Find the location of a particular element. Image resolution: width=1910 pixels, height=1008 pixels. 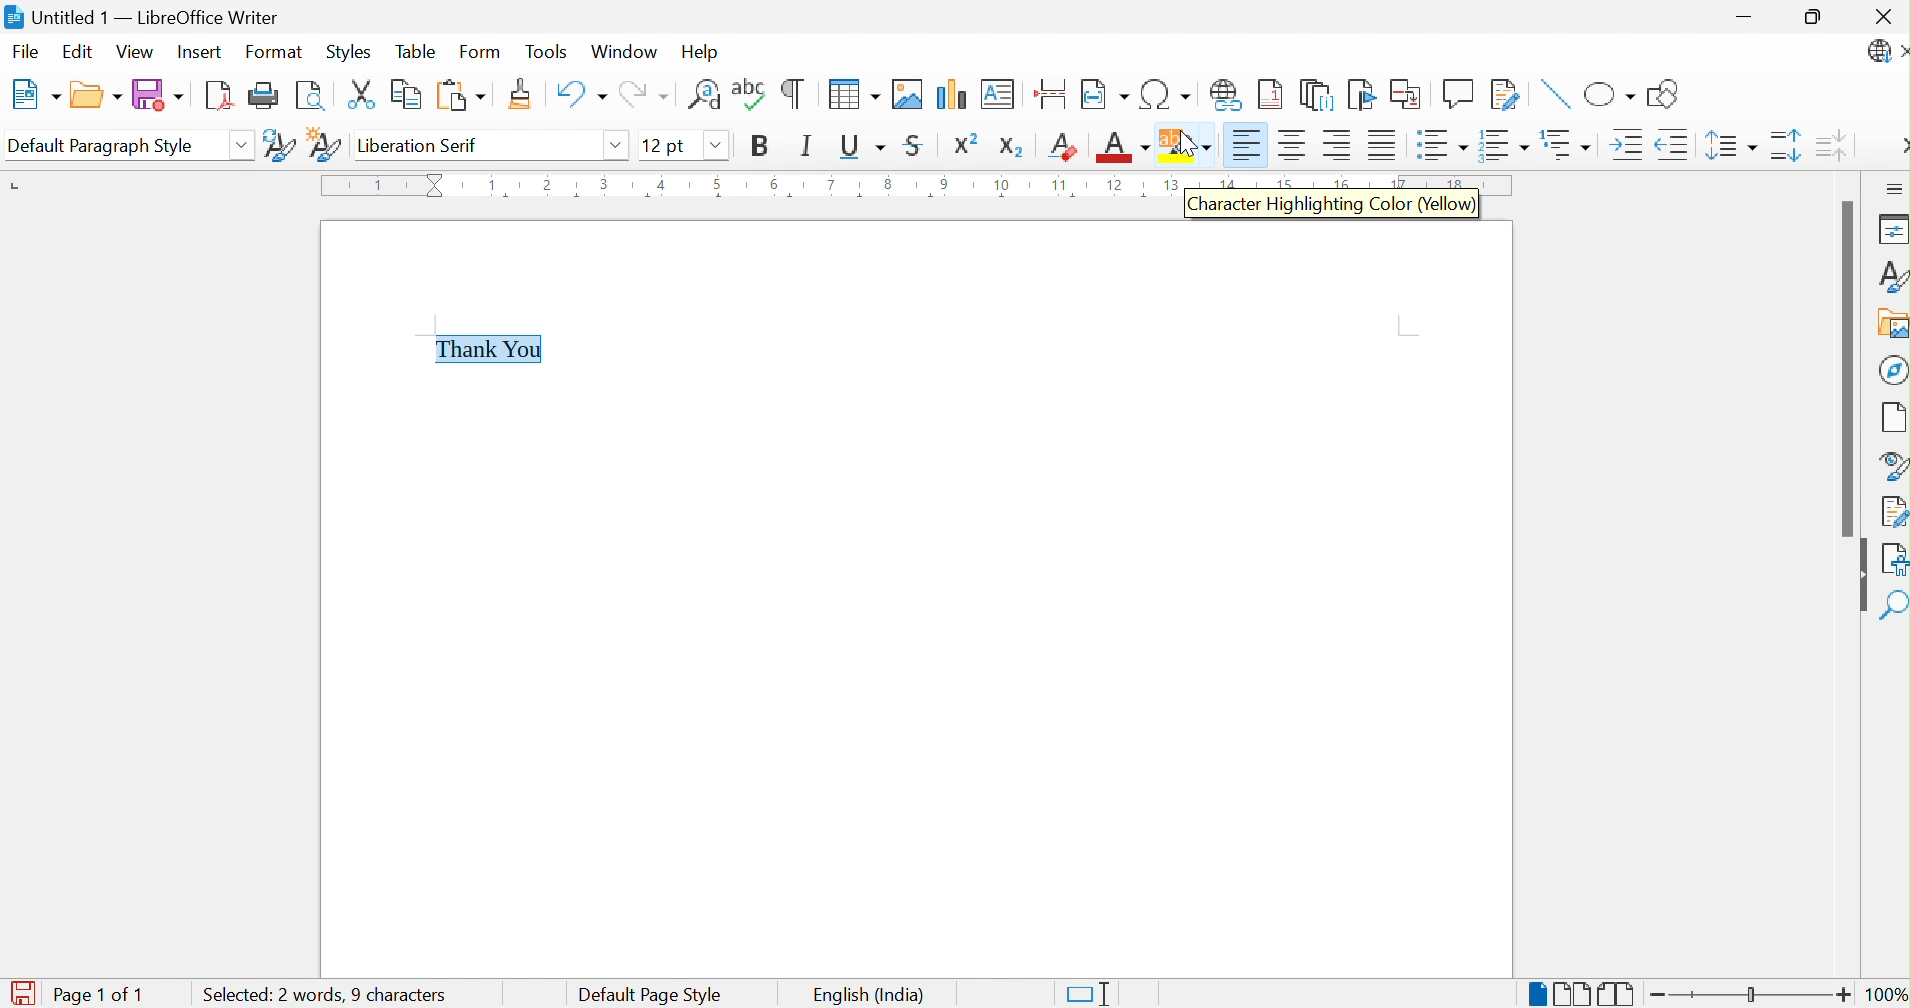

Multiple-page View is located at coordinates (1572, 991).